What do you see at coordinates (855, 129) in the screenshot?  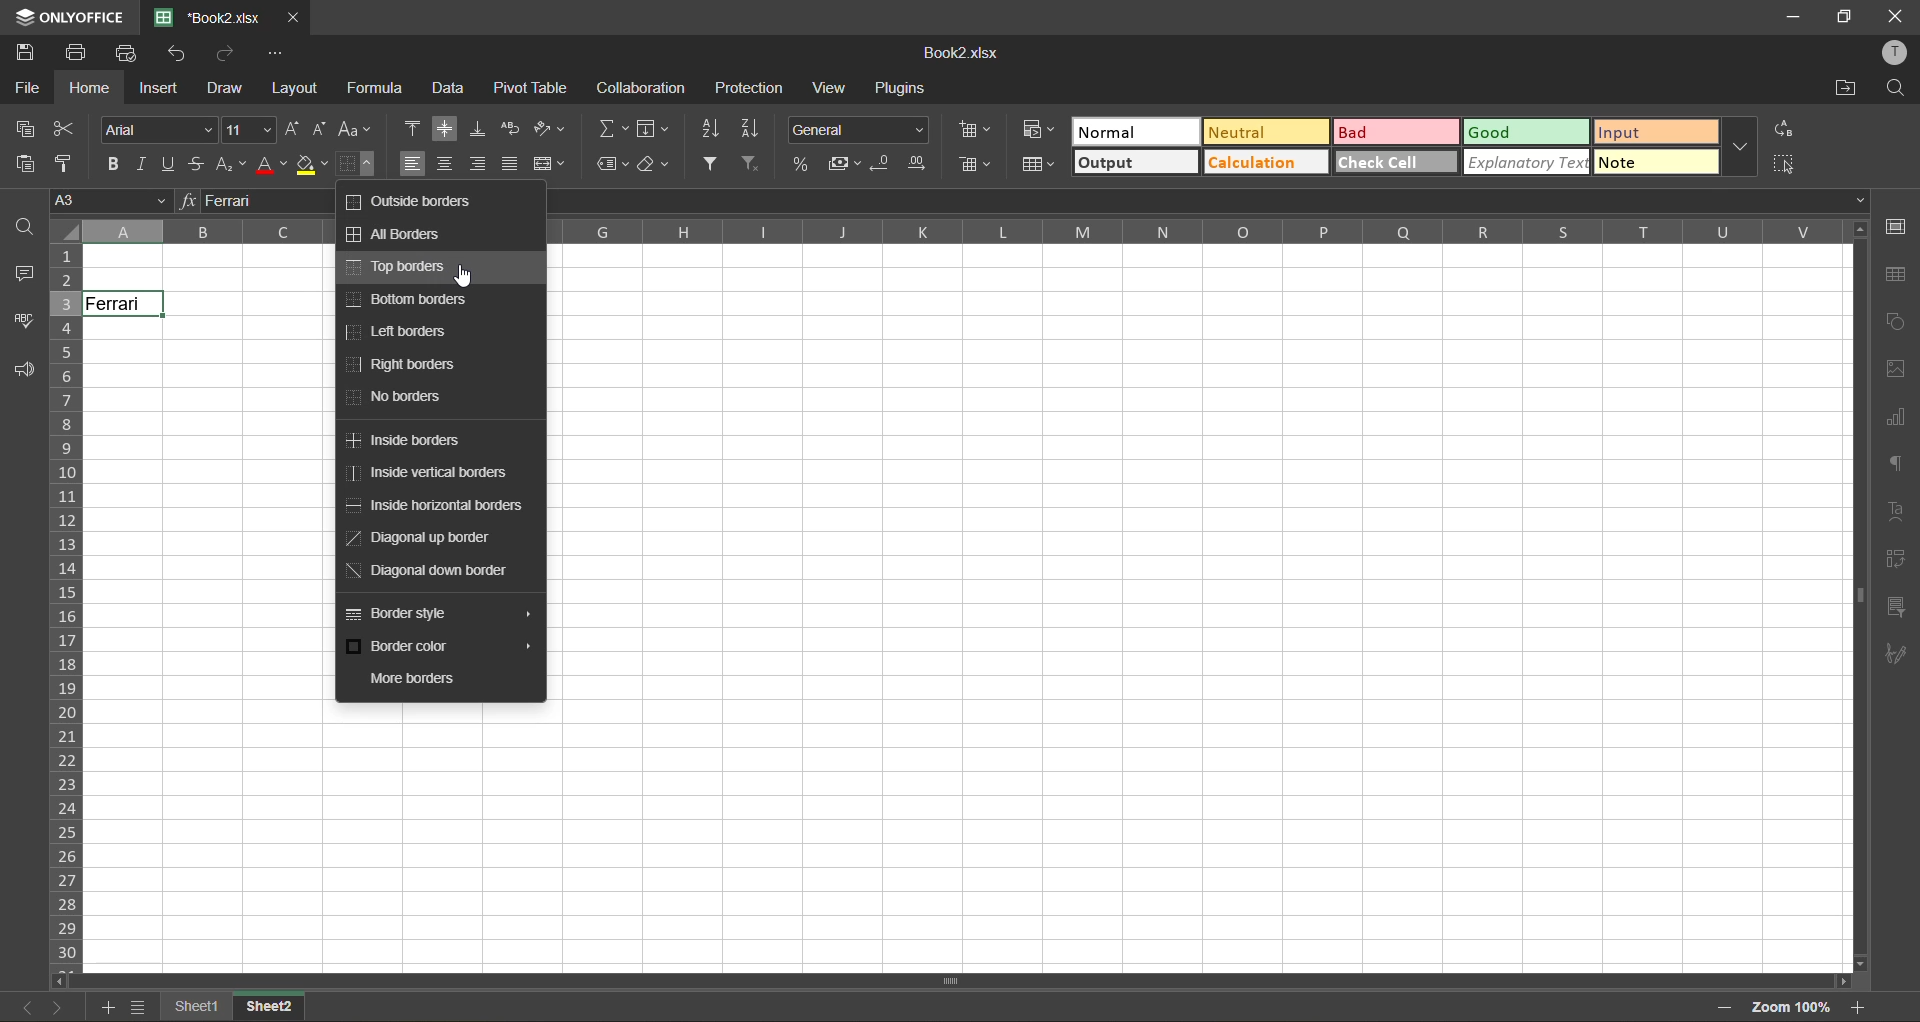 I see `number format` at bounding box center [855, 129].